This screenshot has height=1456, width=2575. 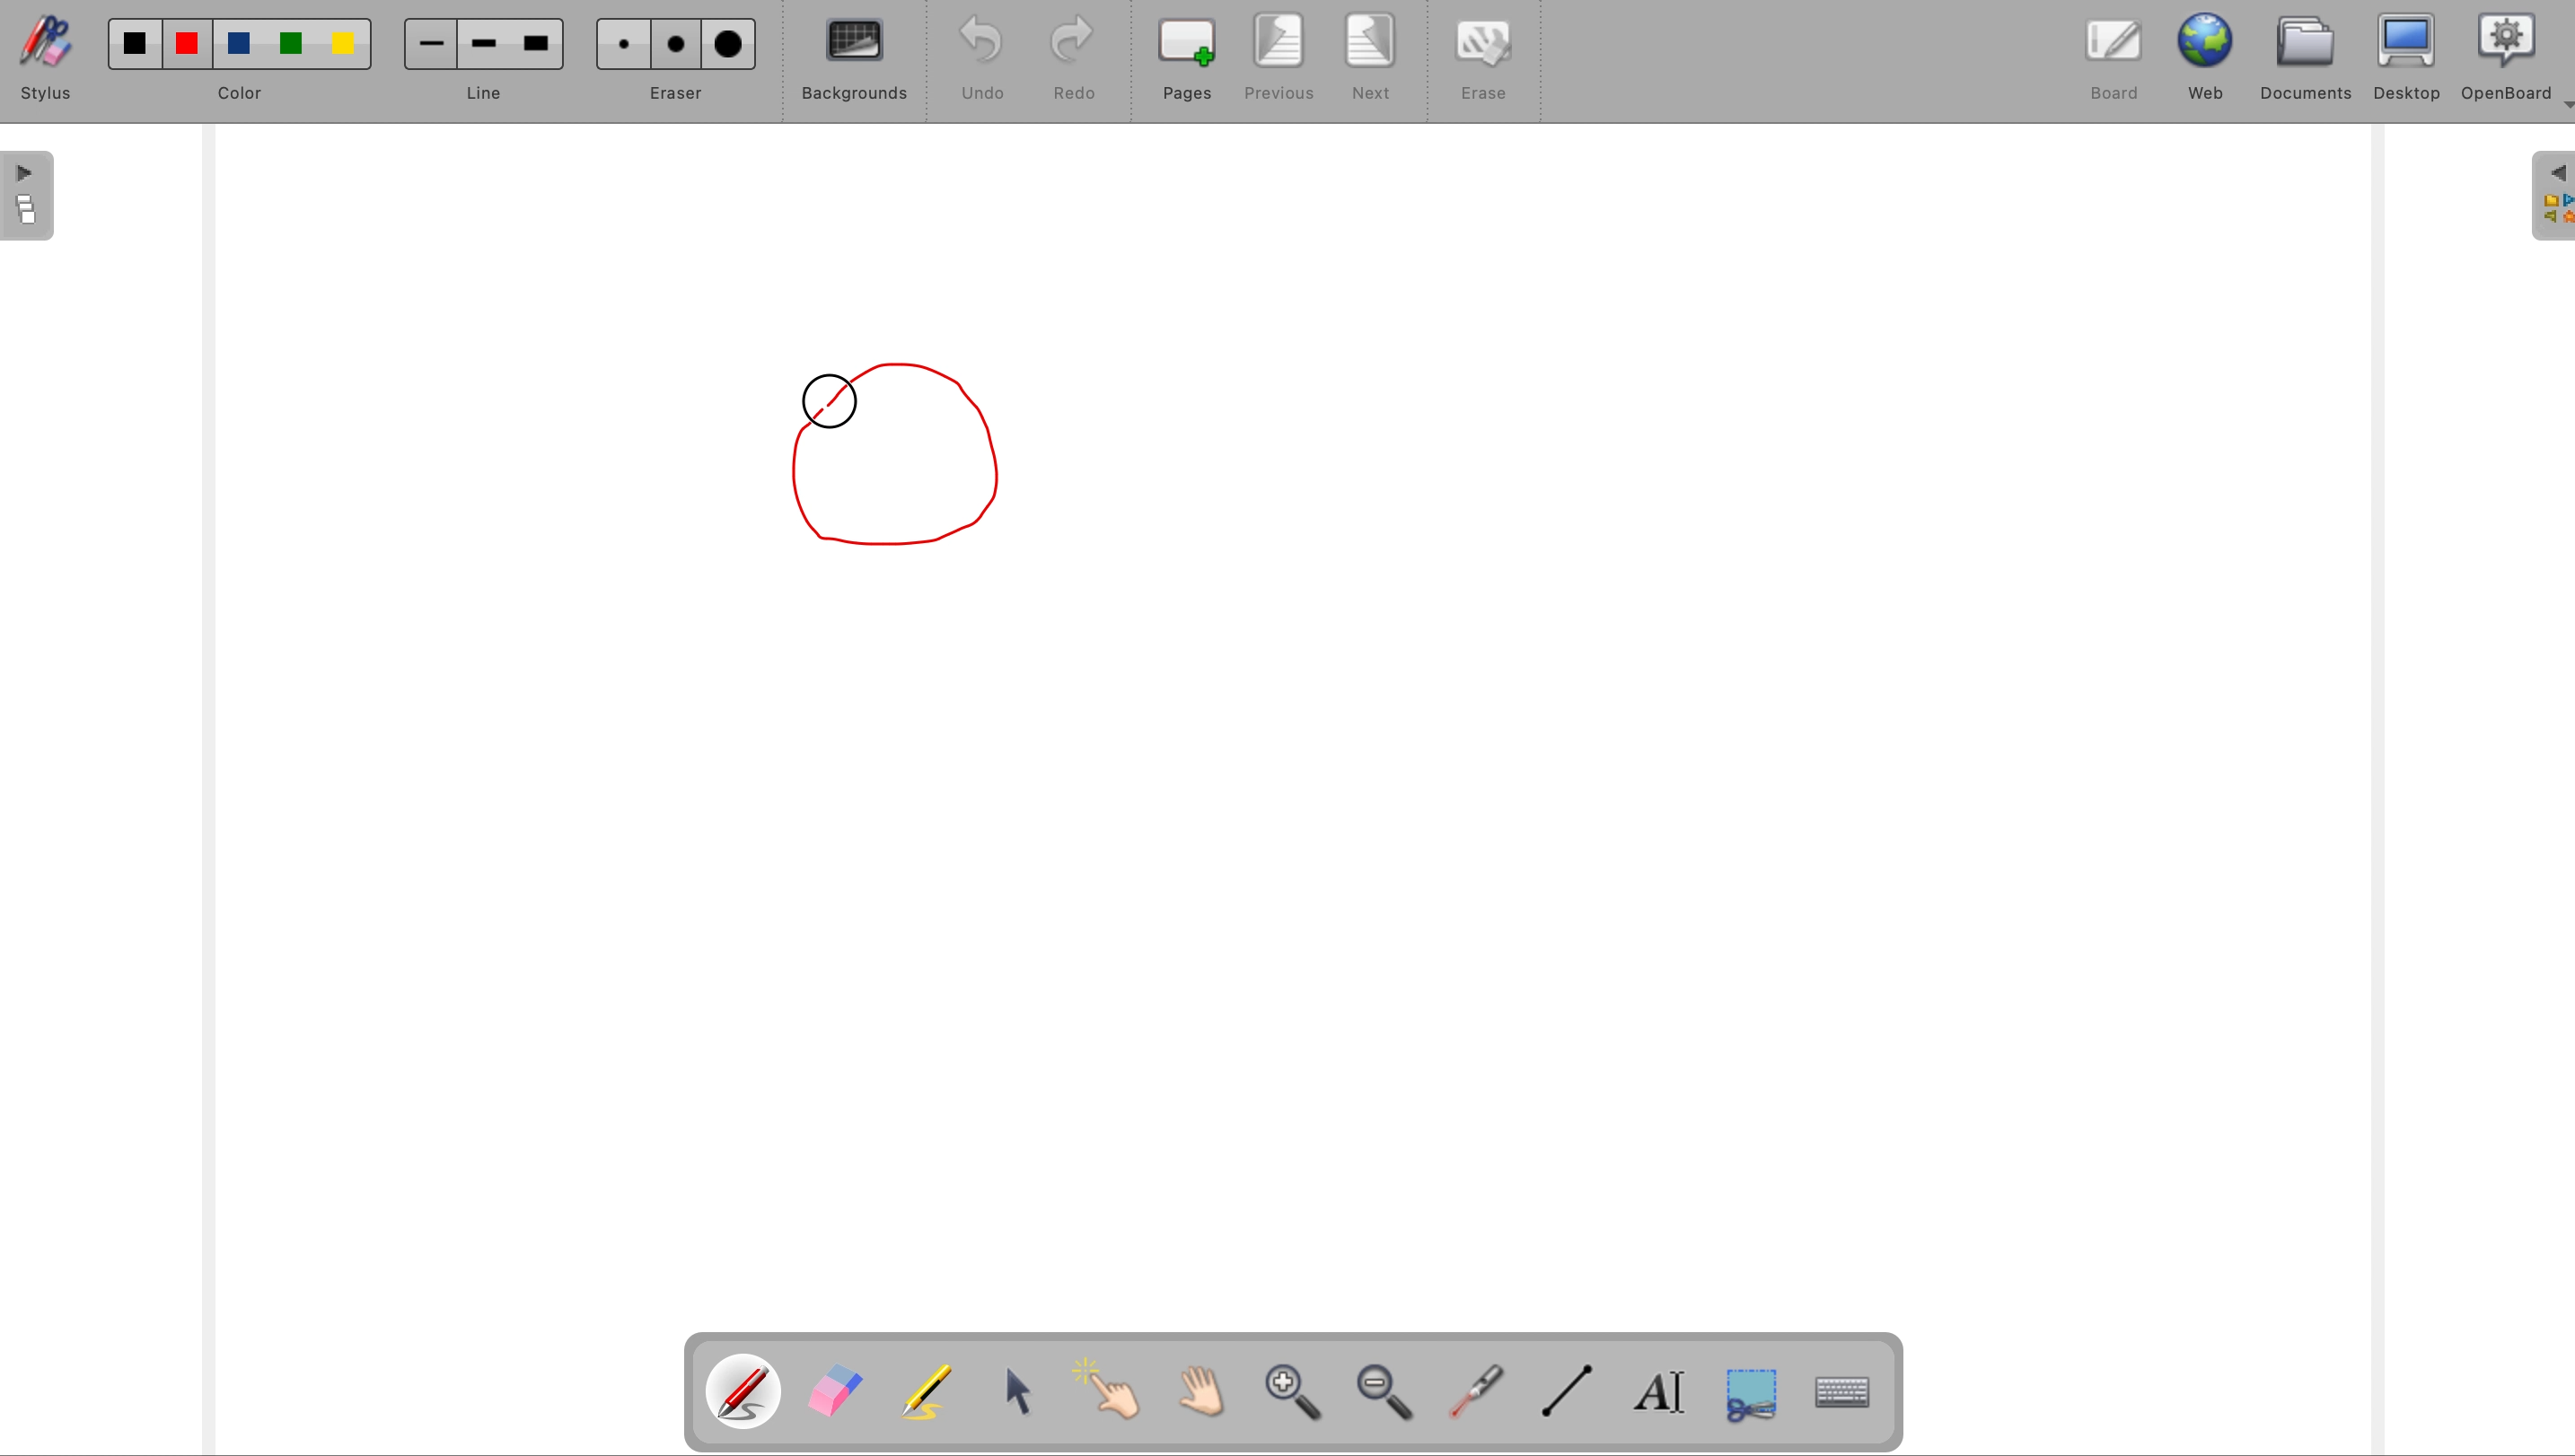 What do you see at coordinates (2311, 59) in the screenshot?
I see `documents` at bounding box center [2311, 59].